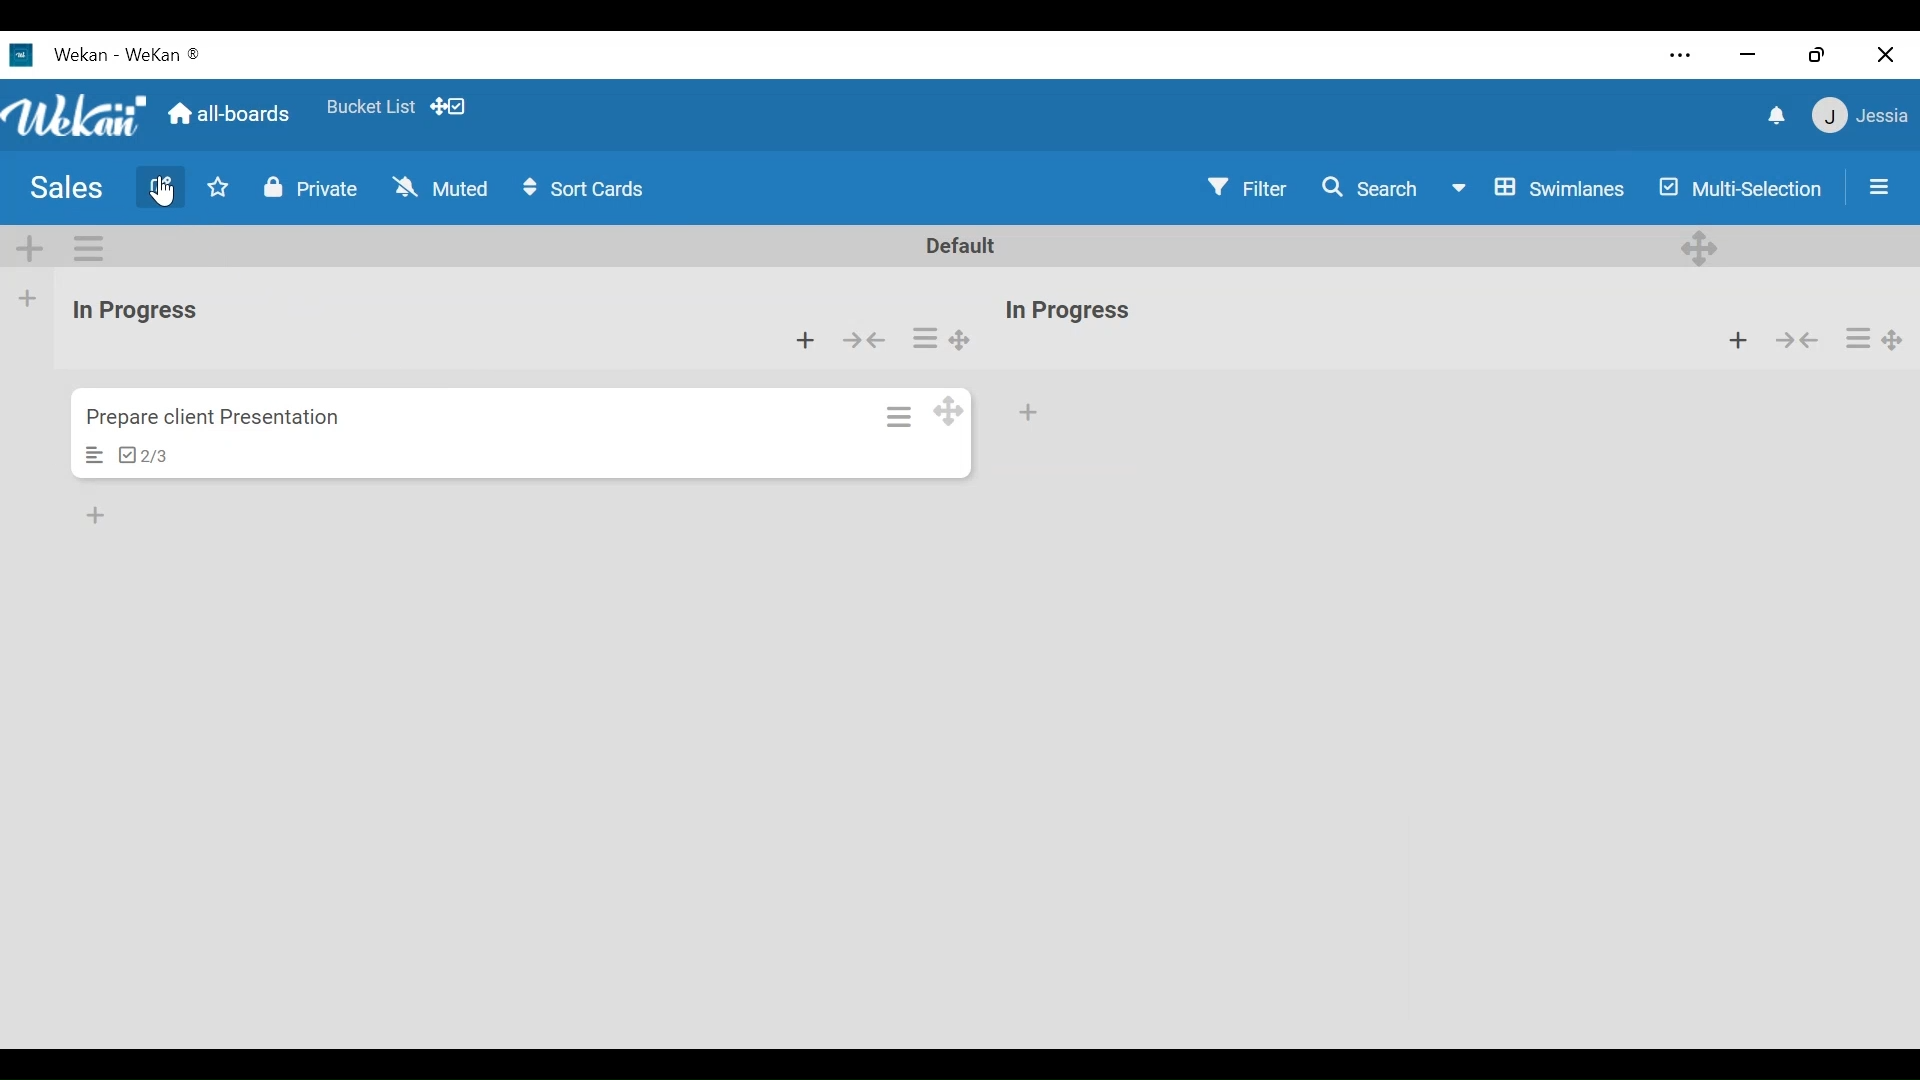  I want to click on Search, so click(1373, 188).